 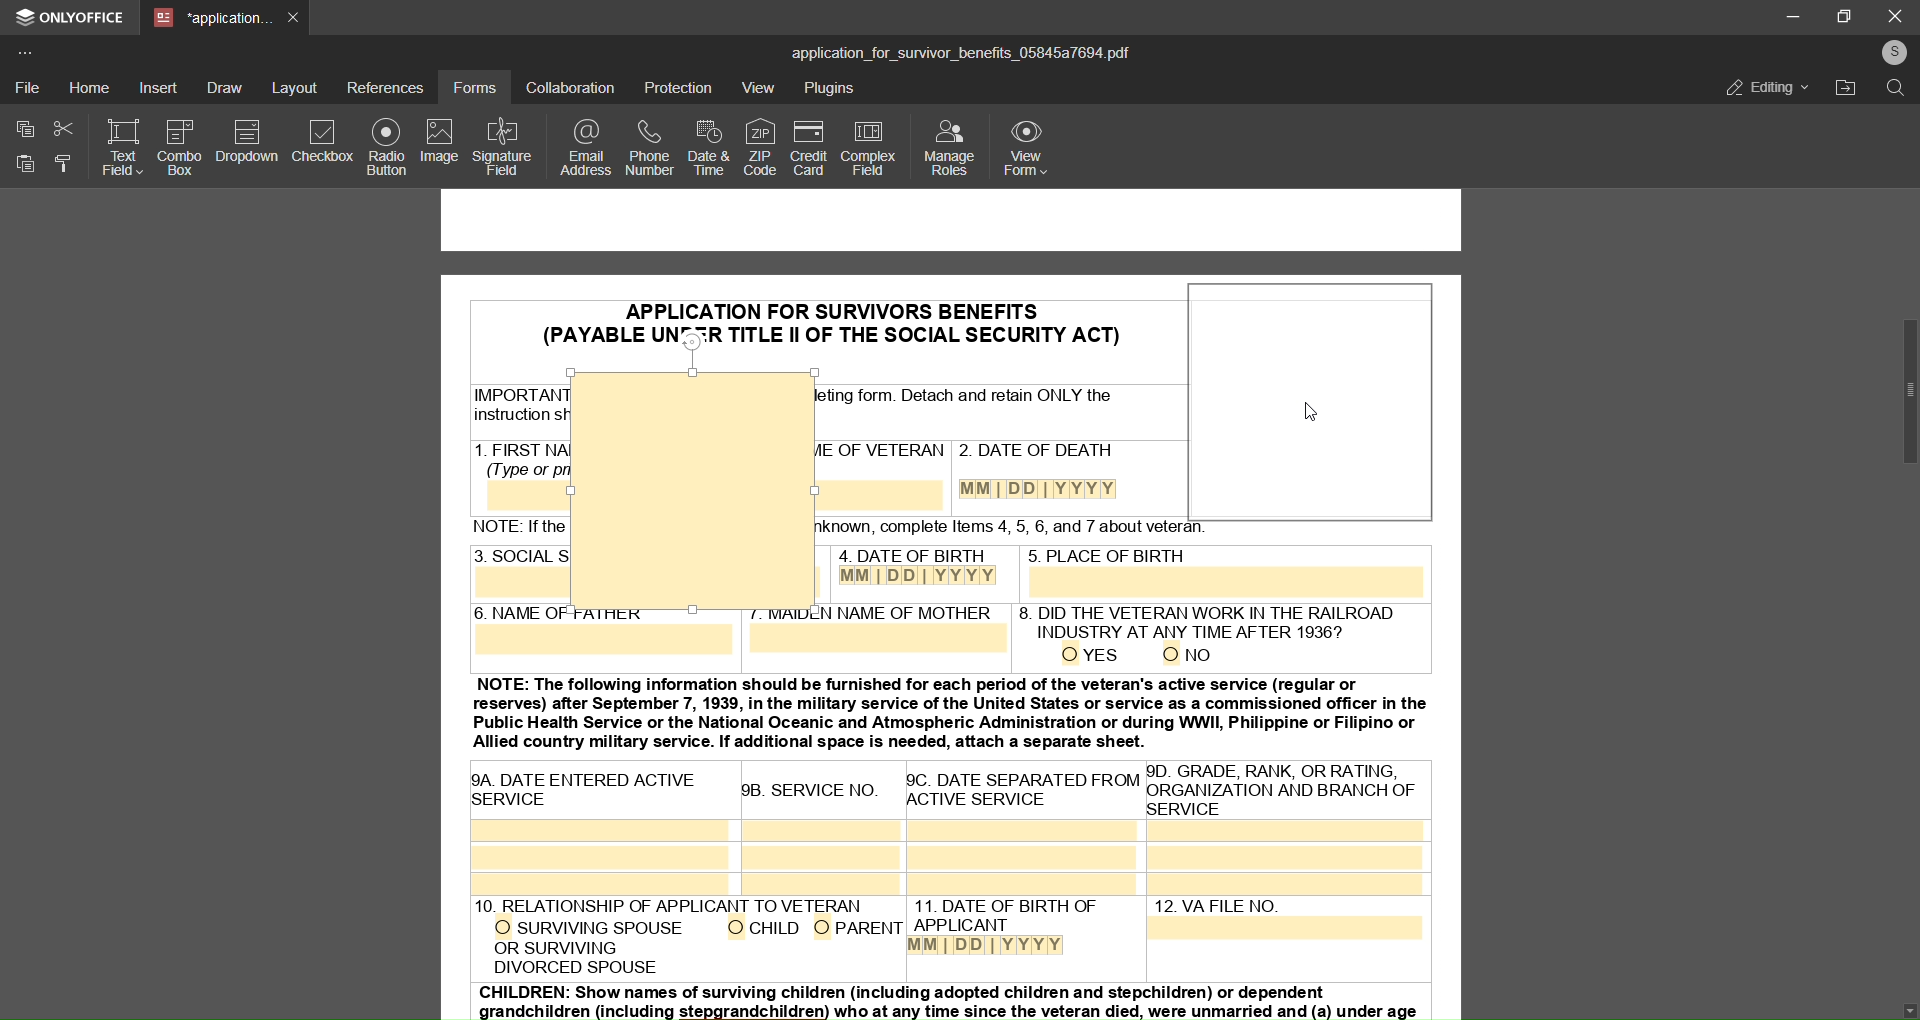 I want to click on home, so click(x=90, y=87).